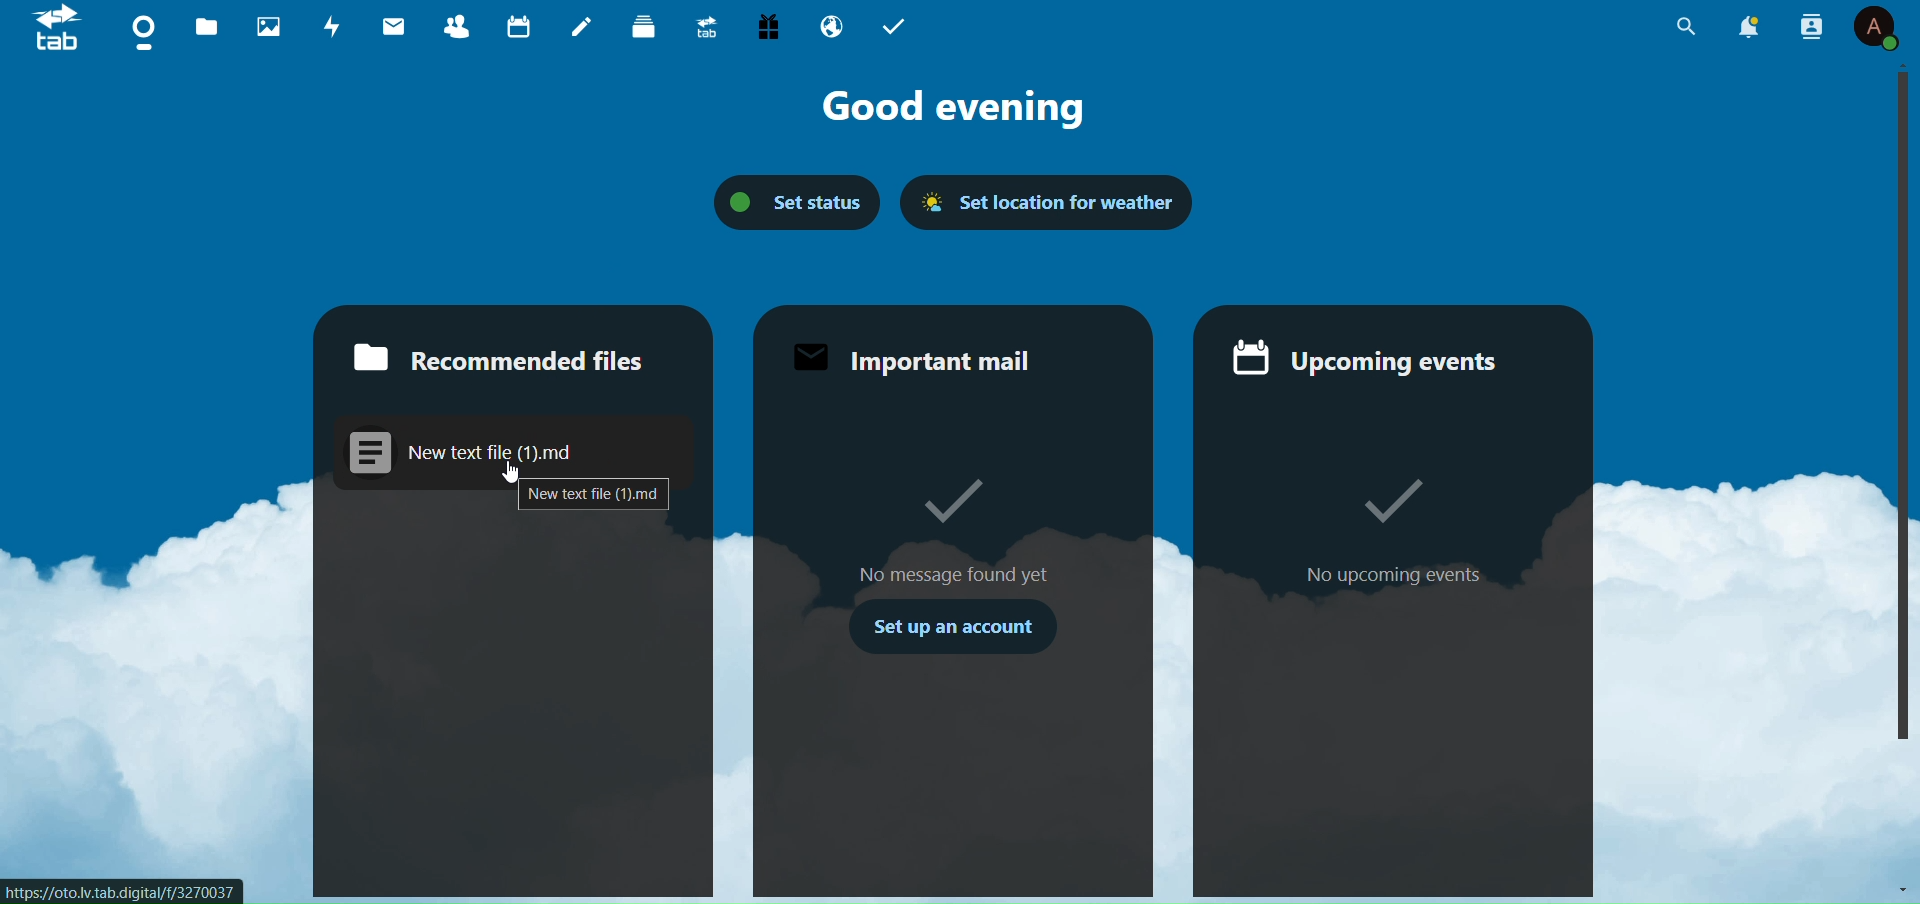 The width and height of the screenshot is (1920, 904). I want to click on text, so click(1396, 574).